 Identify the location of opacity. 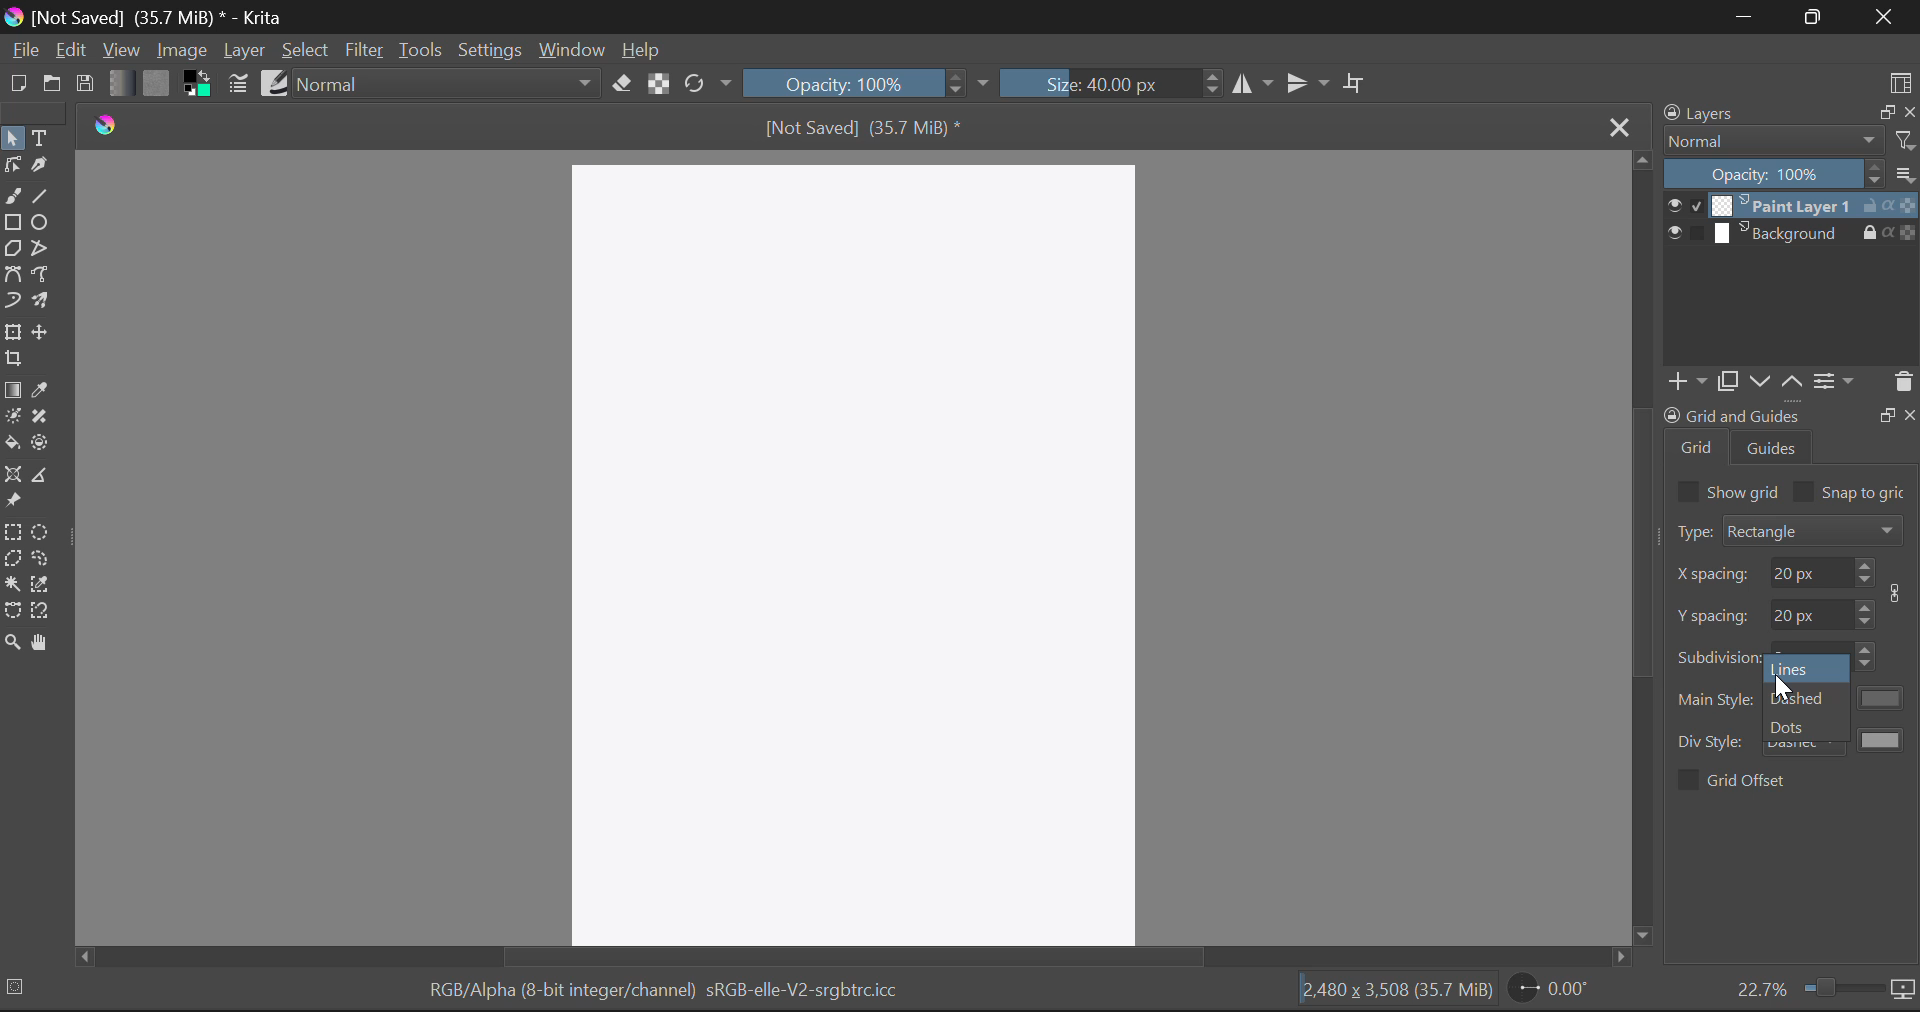
(1774, 173).